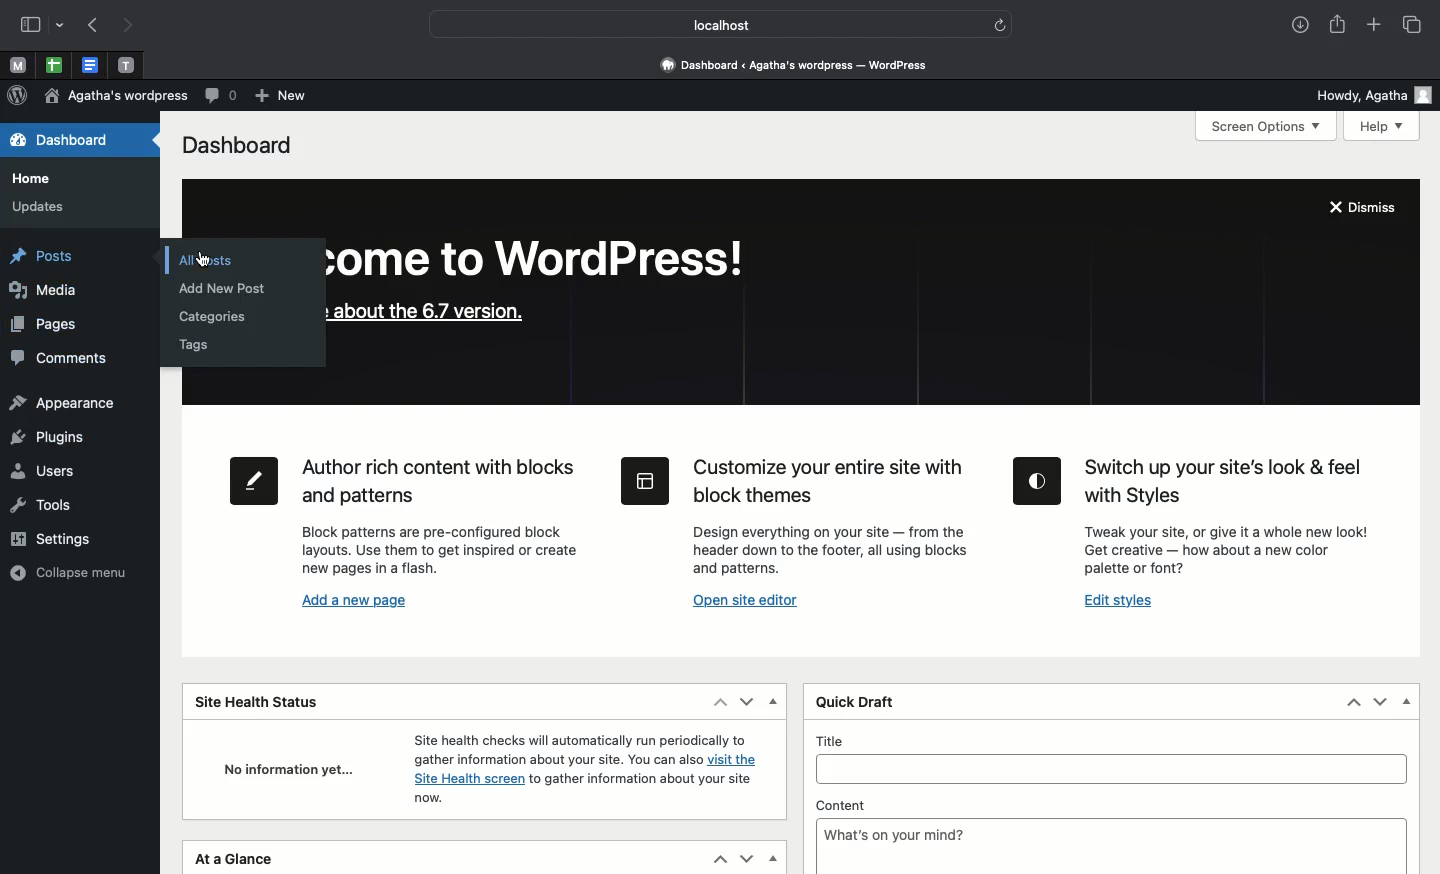 The width and height of the screenshot is (1440, 874). I want to click on Posts, so click(50, 256).